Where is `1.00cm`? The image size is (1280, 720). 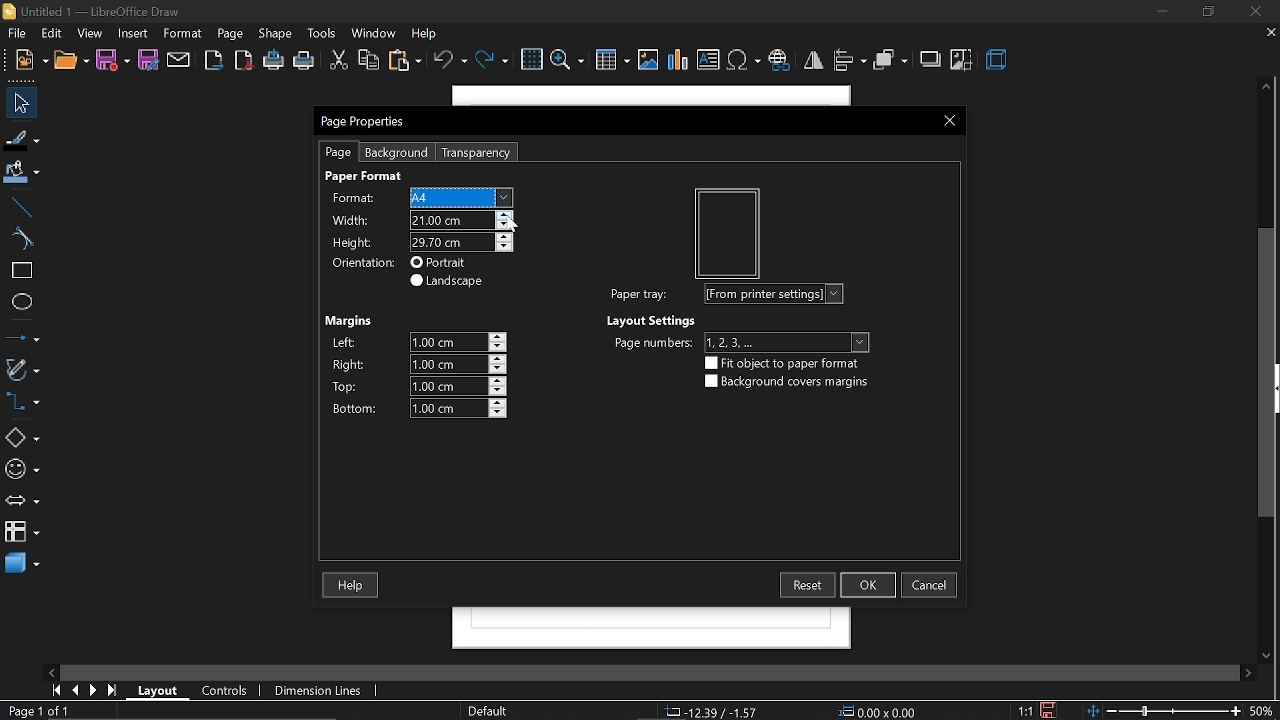
1.00cm is located at coordinates (456, 344).